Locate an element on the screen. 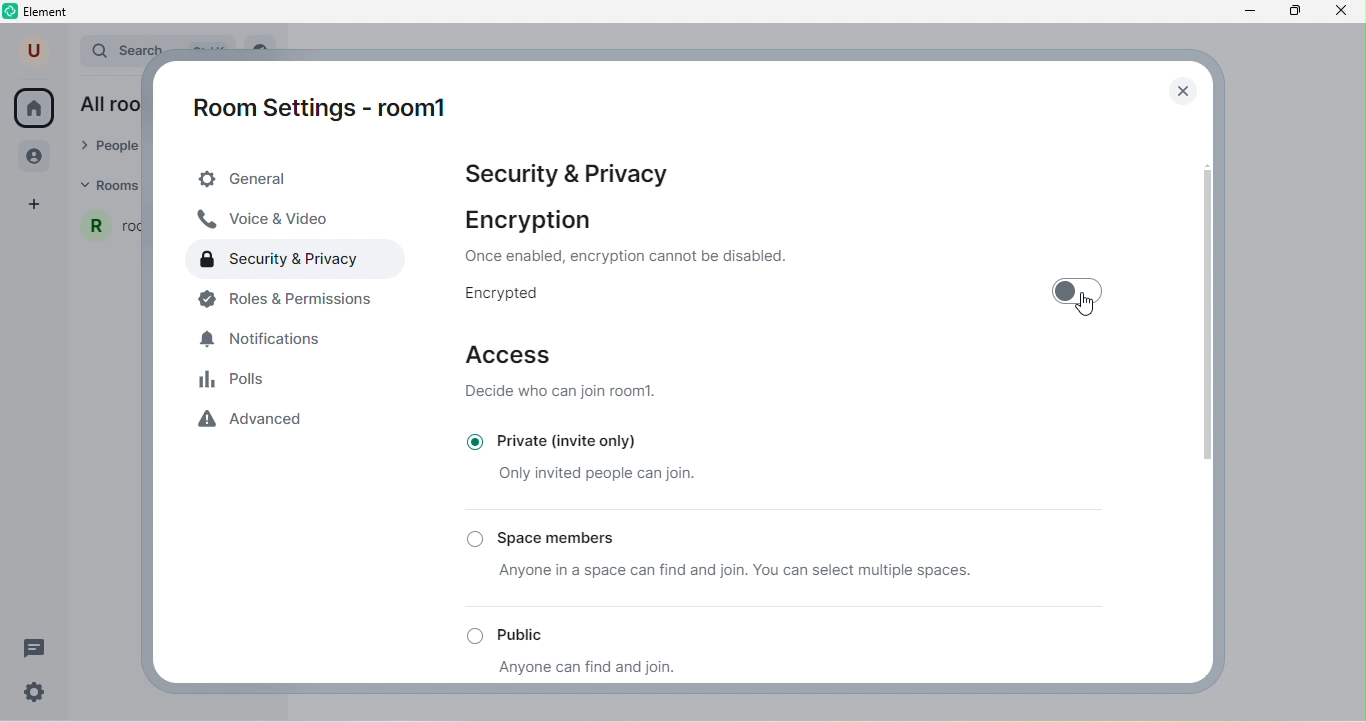 The height and width of the screenshot is (722, 1366). anyone in a space can join is located at coordinates (766, 582).